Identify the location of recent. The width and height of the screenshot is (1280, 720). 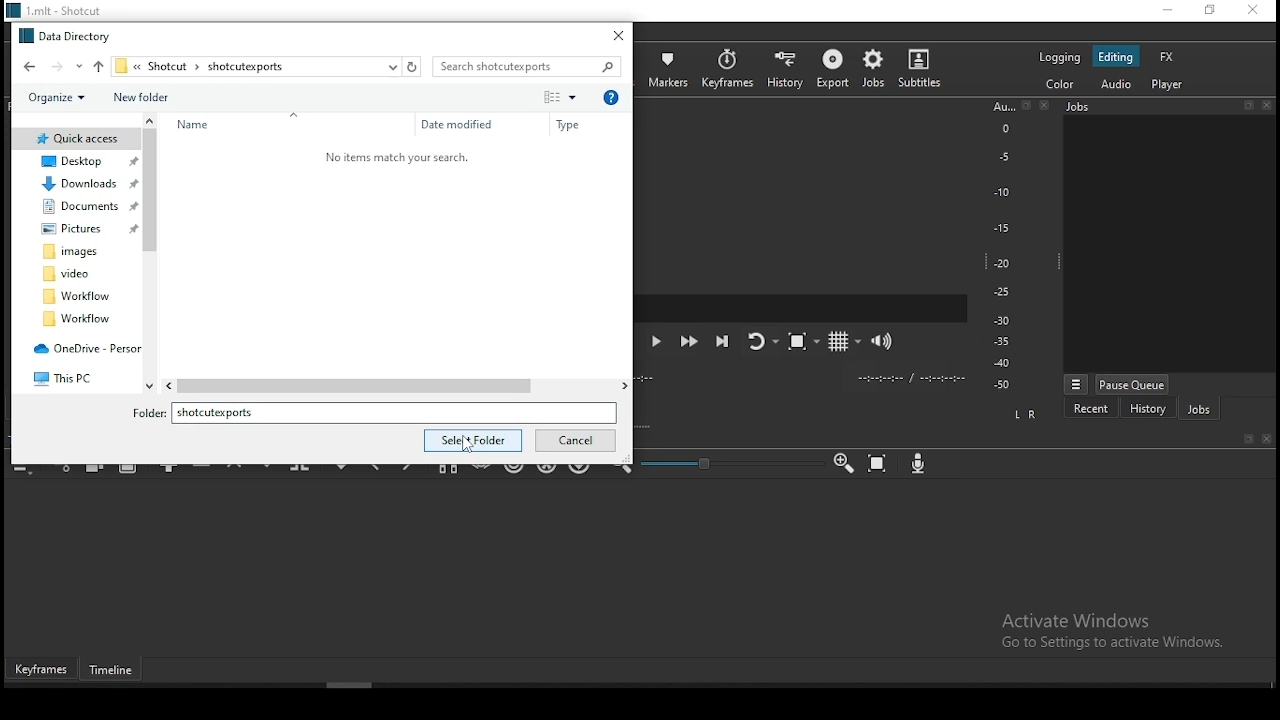
(1091, 408).